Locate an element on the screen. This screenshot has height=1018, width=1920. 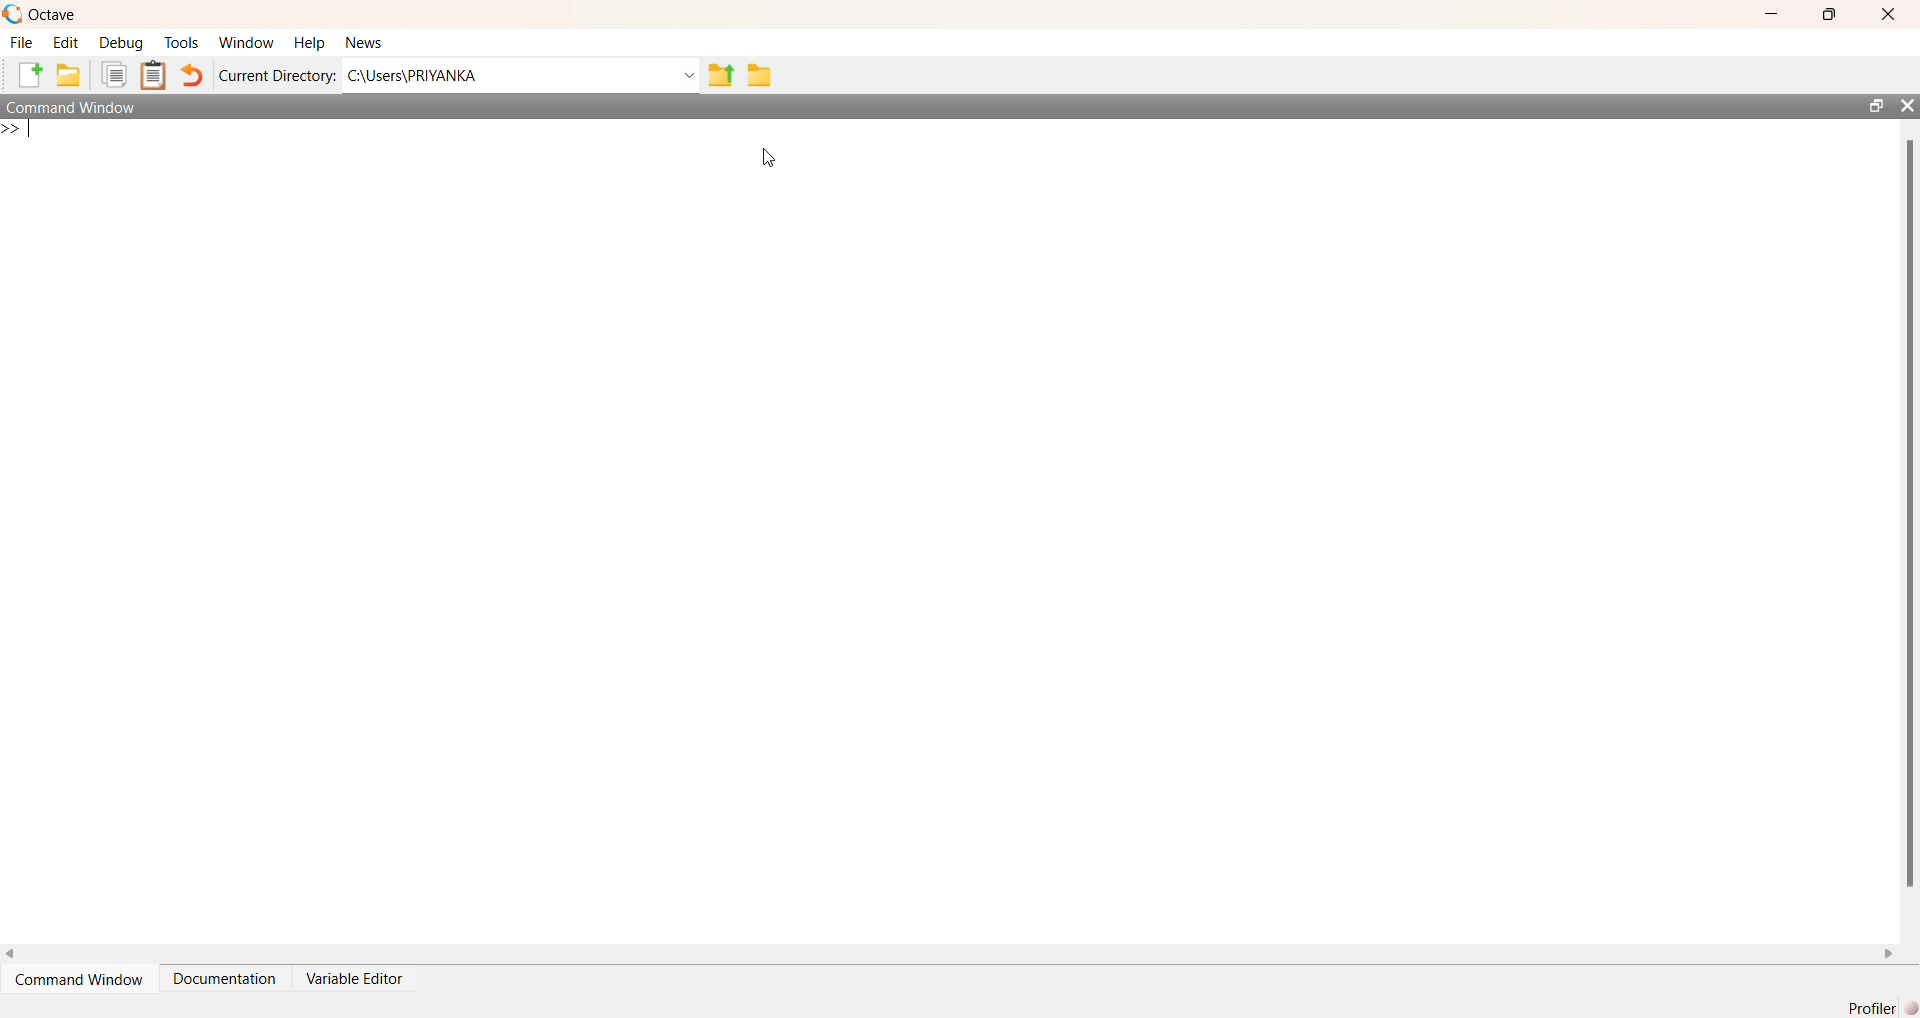
new document is located at coordinates (29, 74).